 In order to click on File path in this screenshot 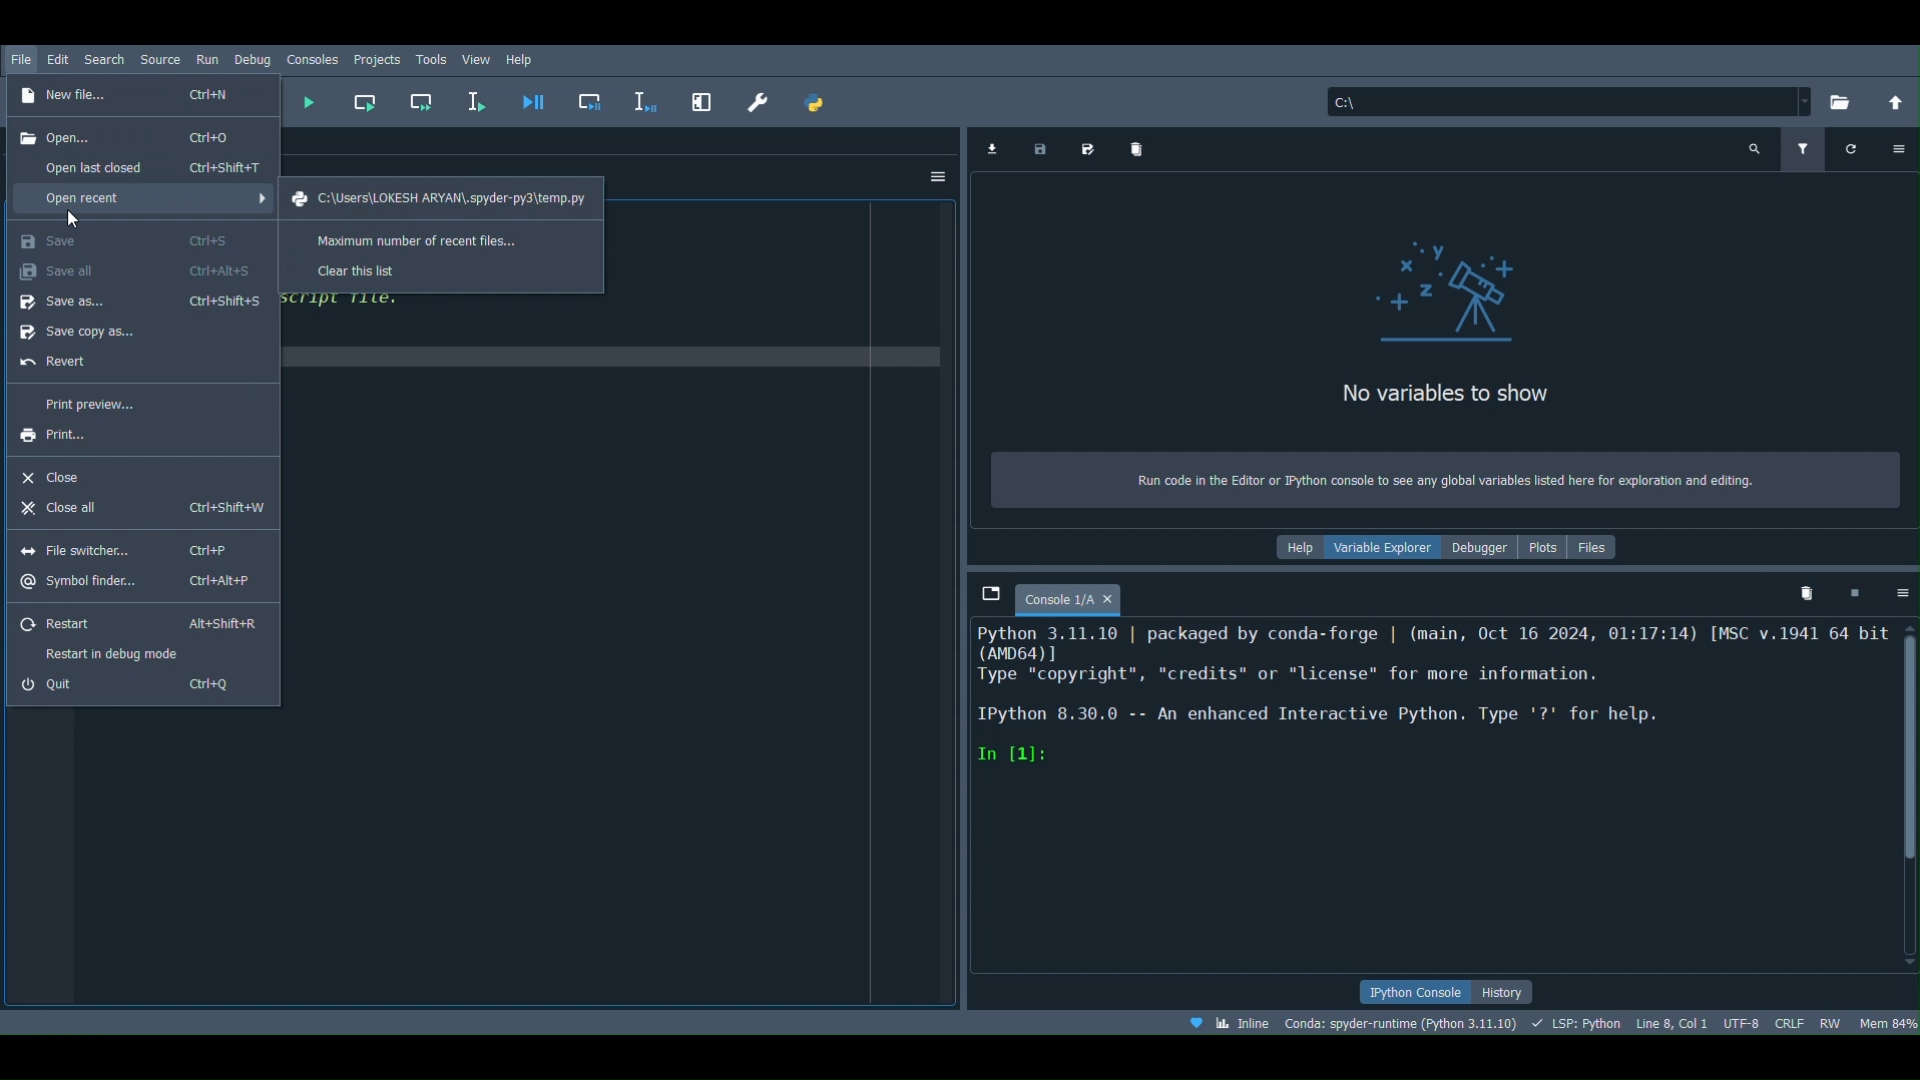, I will do `click(1571, 96)`.